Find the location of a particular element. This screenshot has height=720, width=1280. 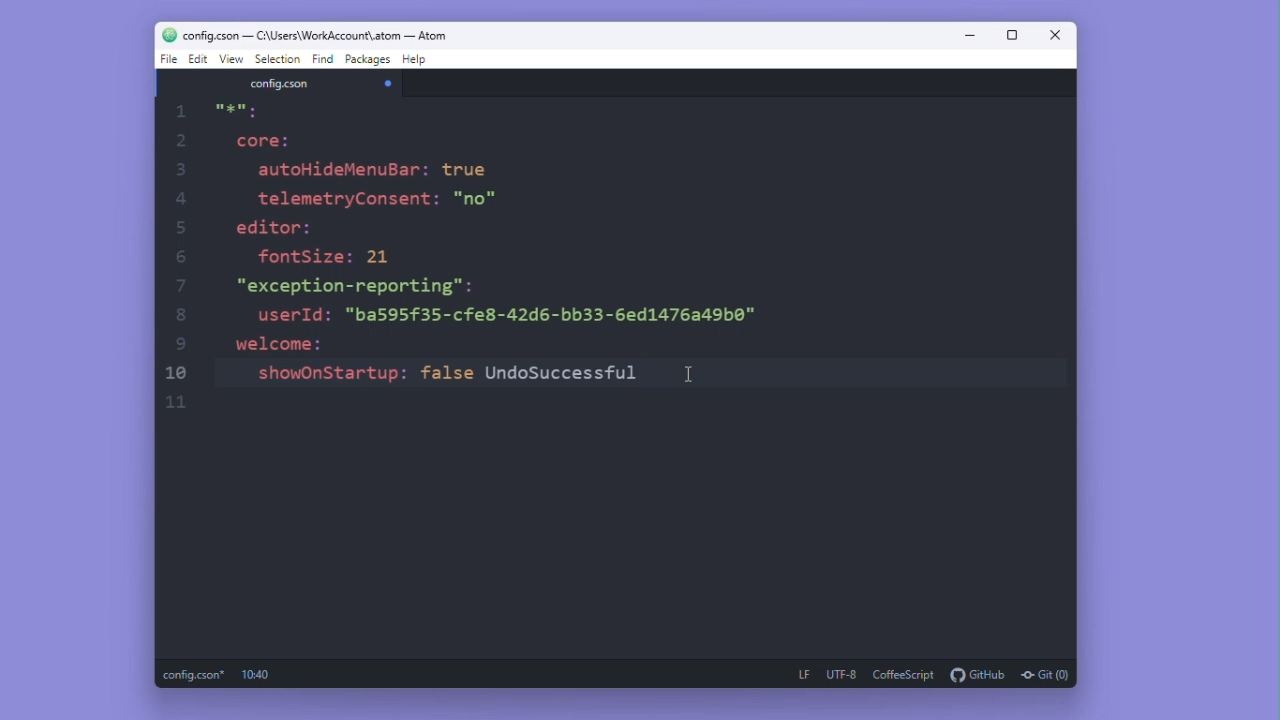

File is located at coordinates (167, 60).